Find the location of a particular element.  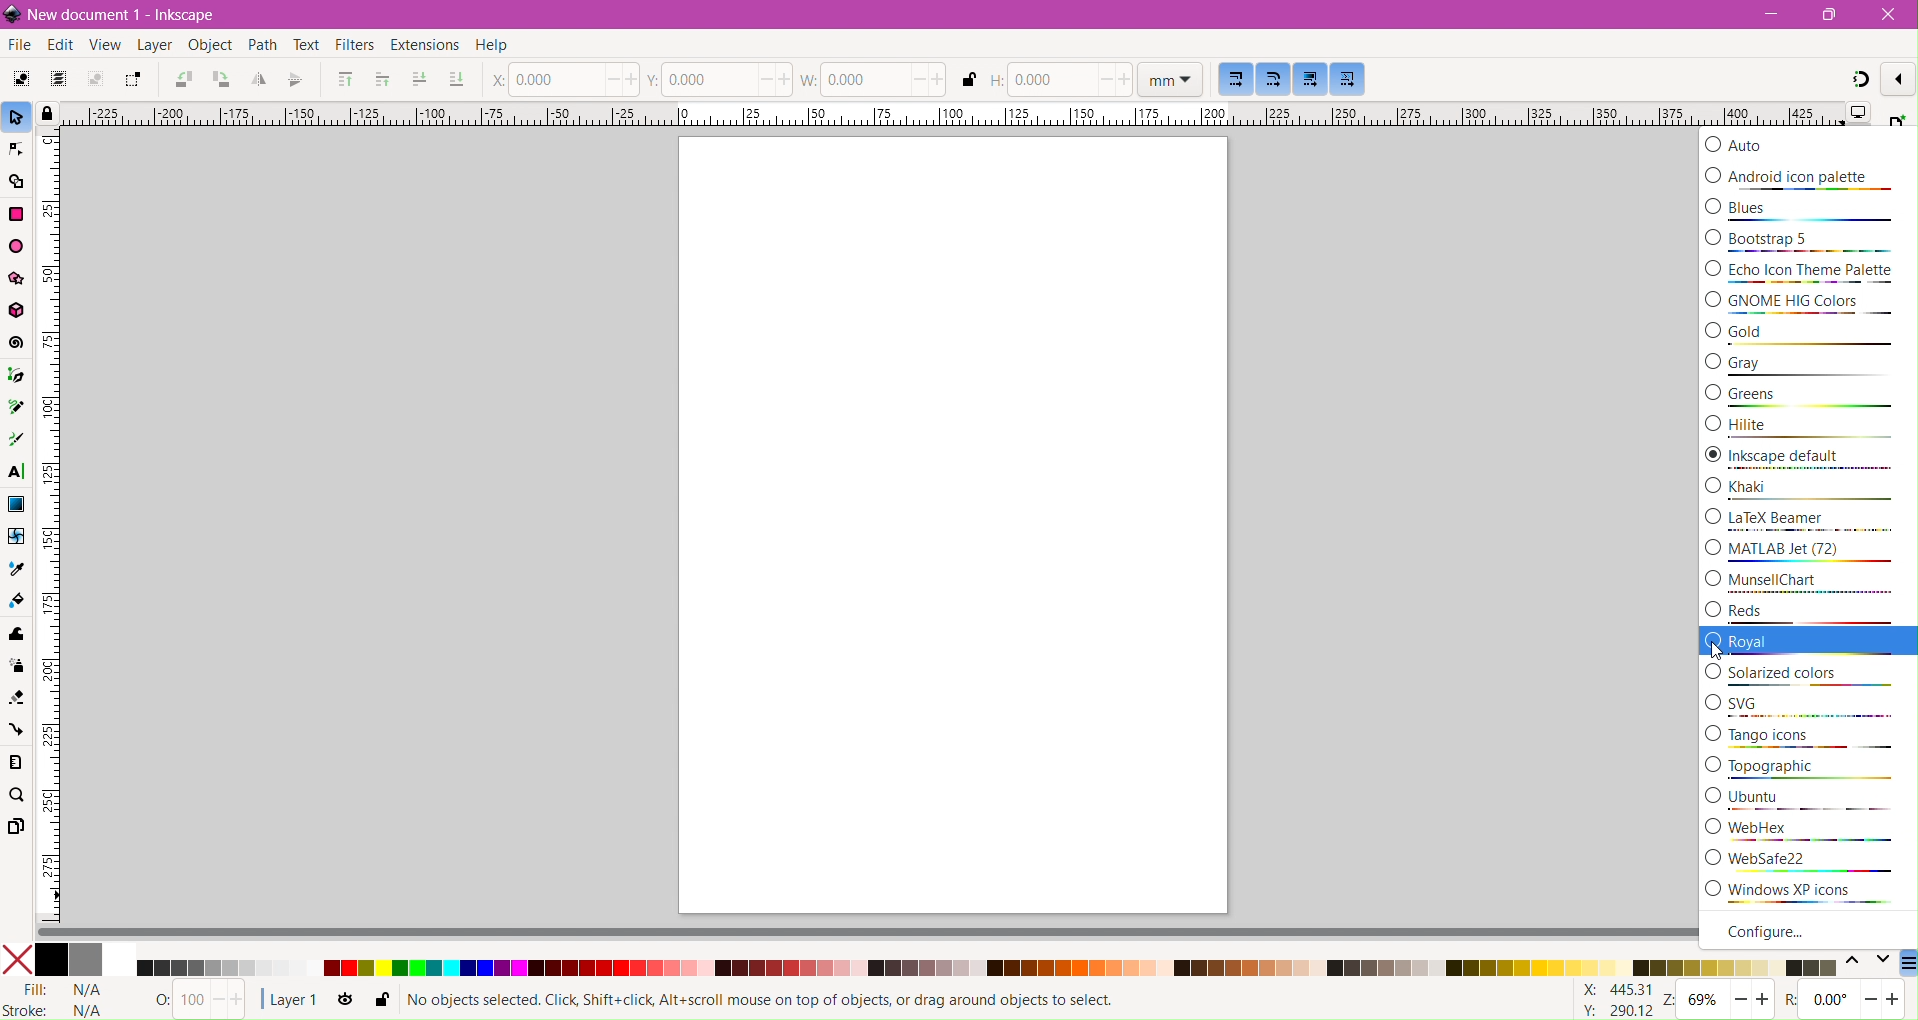

Dropper Tool is located at coordinates (15, 568).